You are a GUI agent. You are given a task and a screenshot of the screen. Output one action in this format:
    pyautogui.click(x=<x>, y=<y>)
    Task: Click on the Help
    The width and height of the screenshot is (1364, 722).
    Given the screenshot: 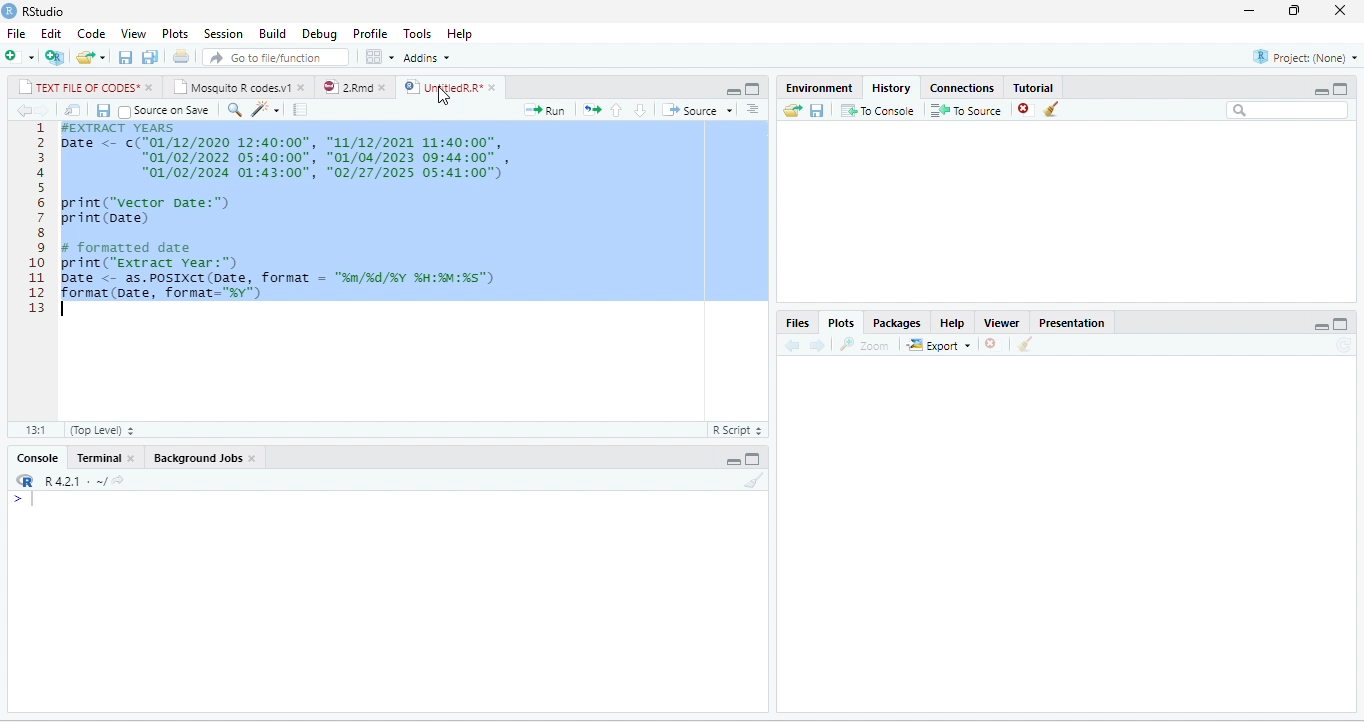 What is the action you would take?
    pyautogui.click(x=460, y=35)
    